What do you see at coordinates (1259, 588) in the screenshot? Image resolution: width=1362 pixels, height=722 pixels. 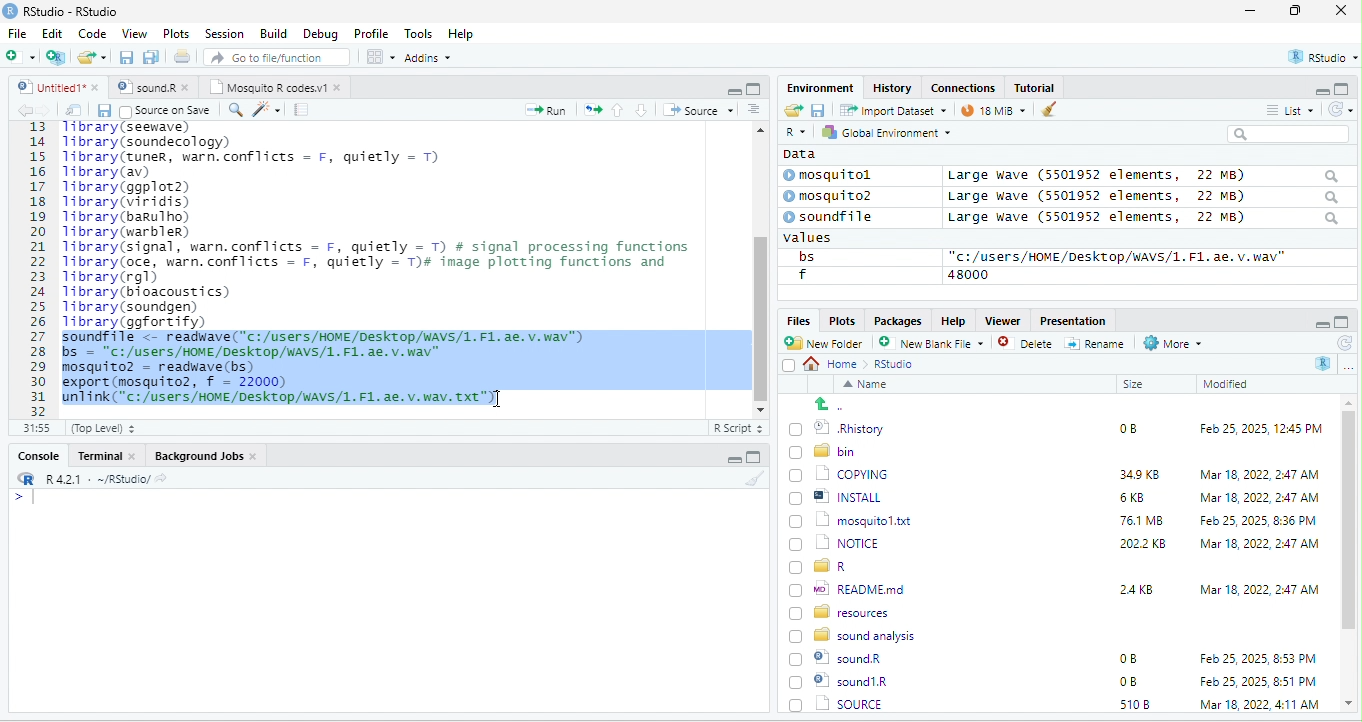 I see `Mar 18, 2022, 2:47 AM` at bounding box center [1259, 588].